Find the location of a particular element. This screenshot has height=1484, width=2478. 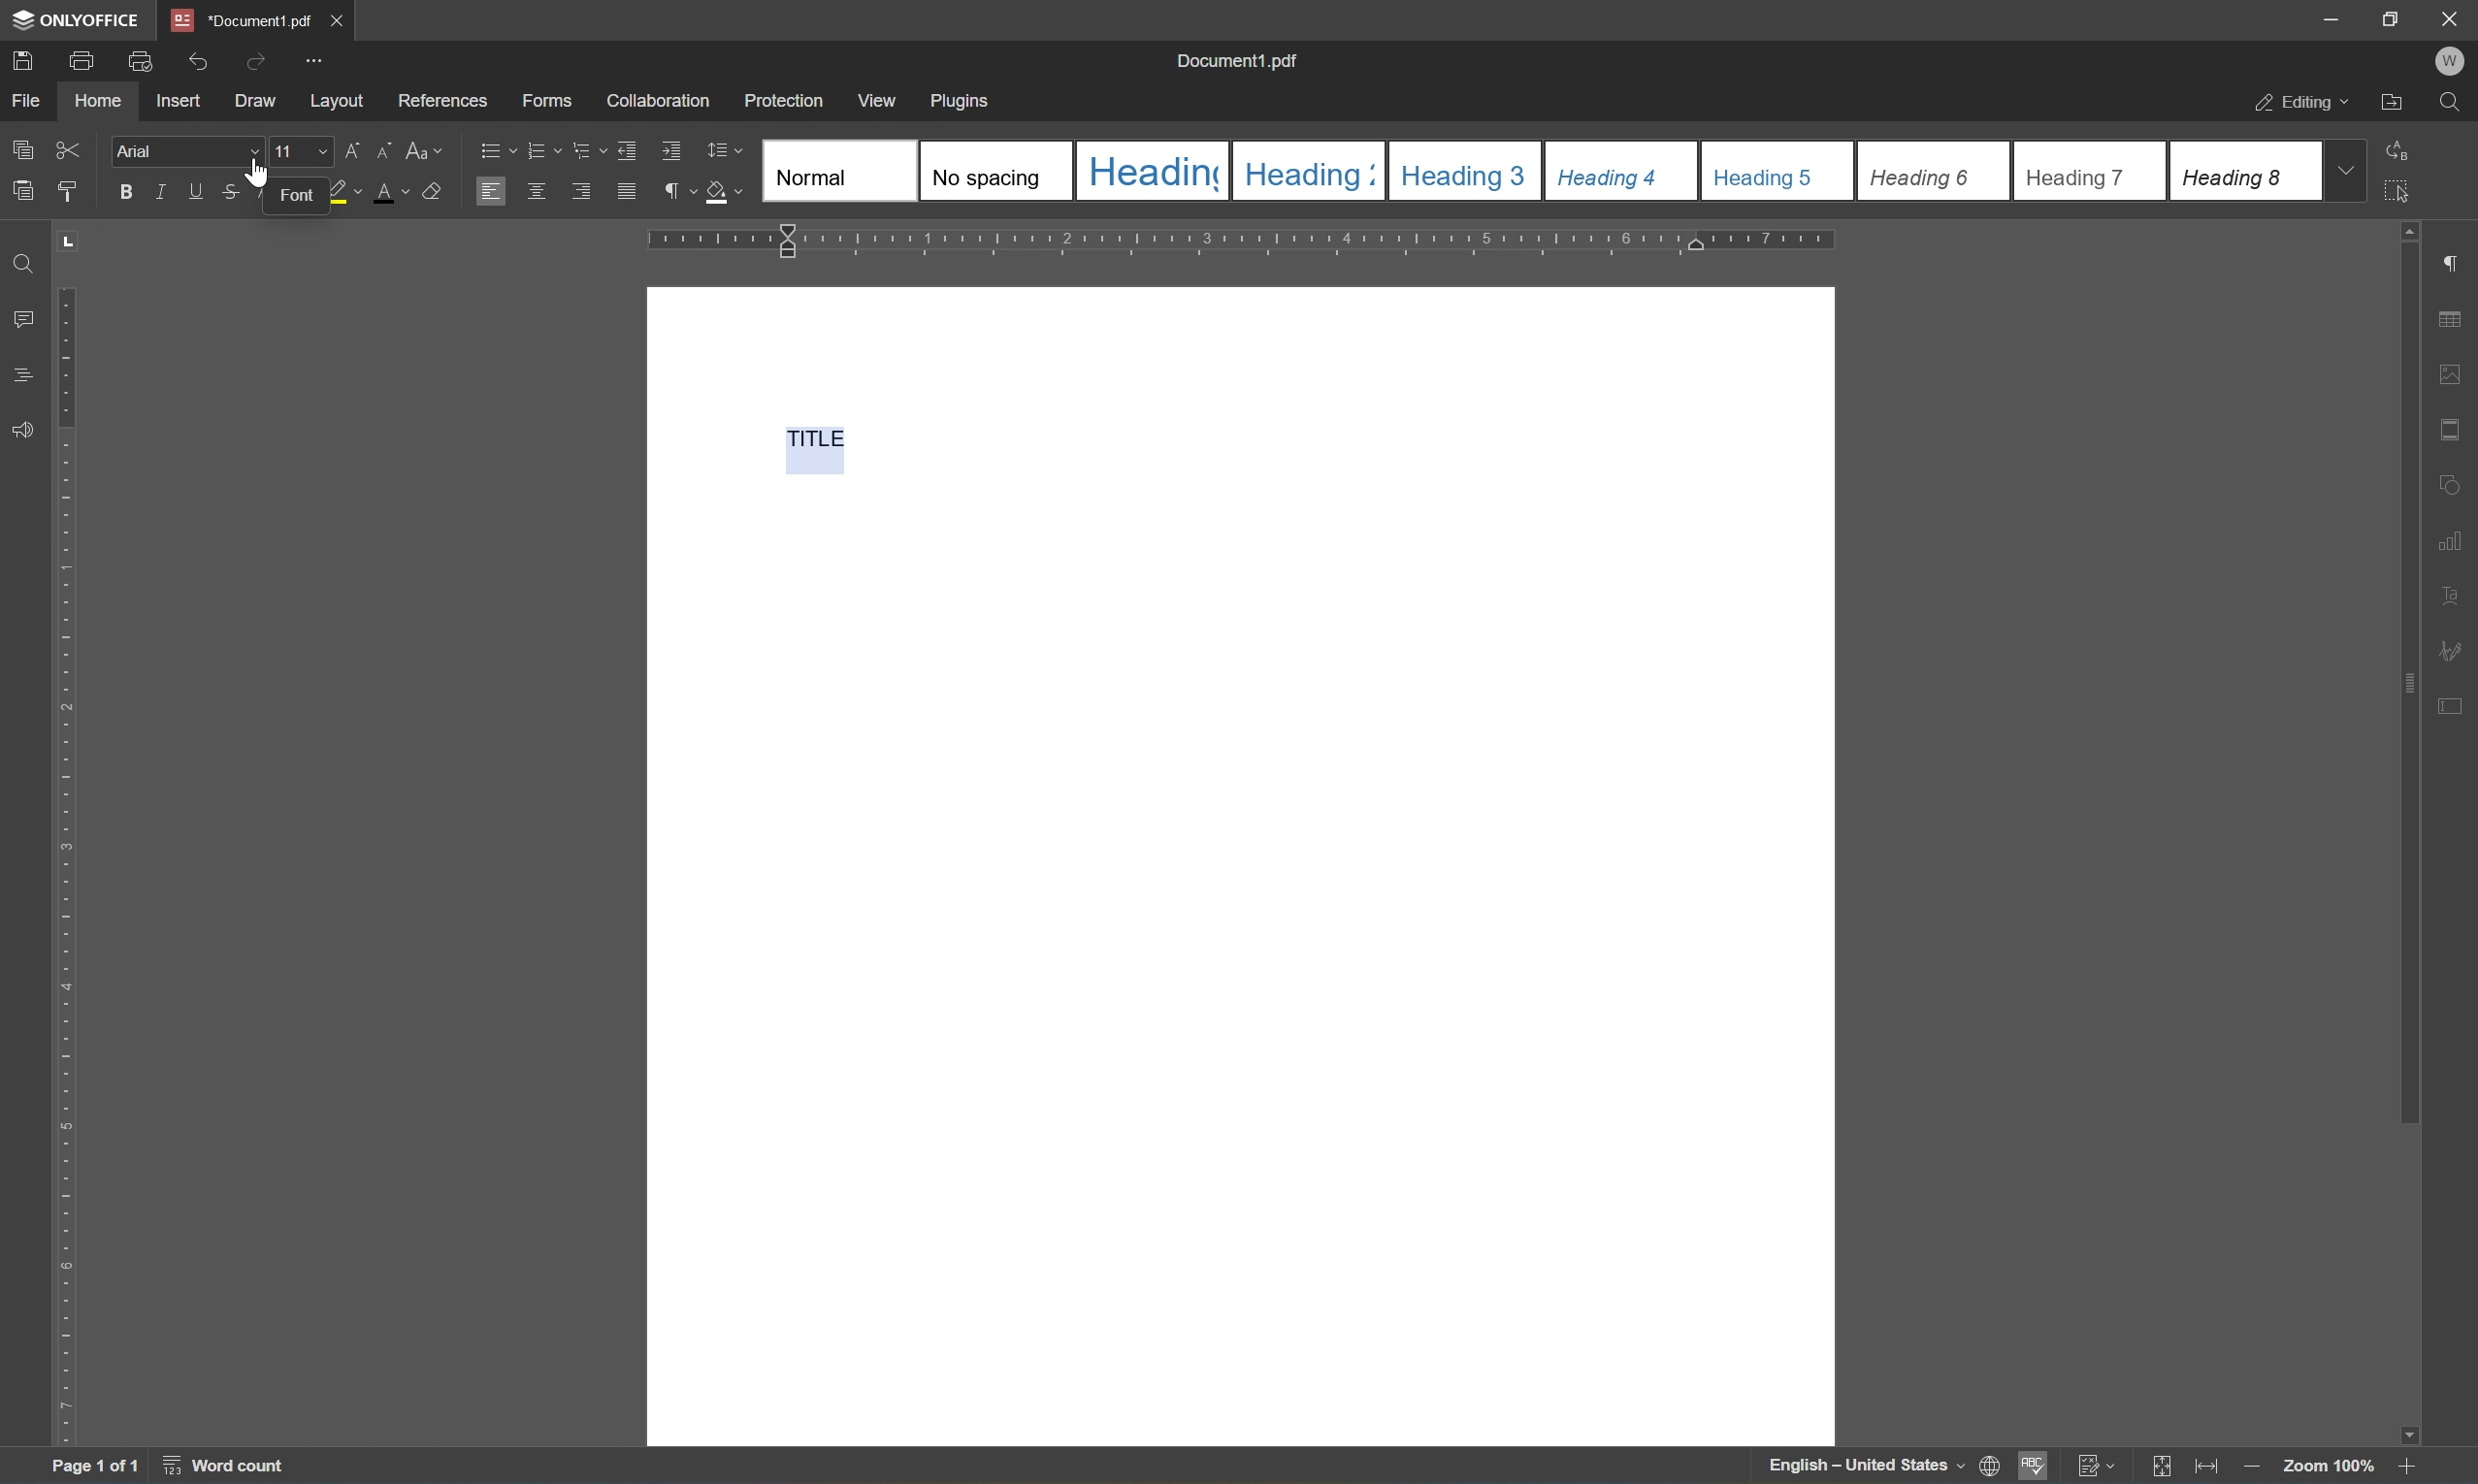

ruler is located at coordinates (64, 863).